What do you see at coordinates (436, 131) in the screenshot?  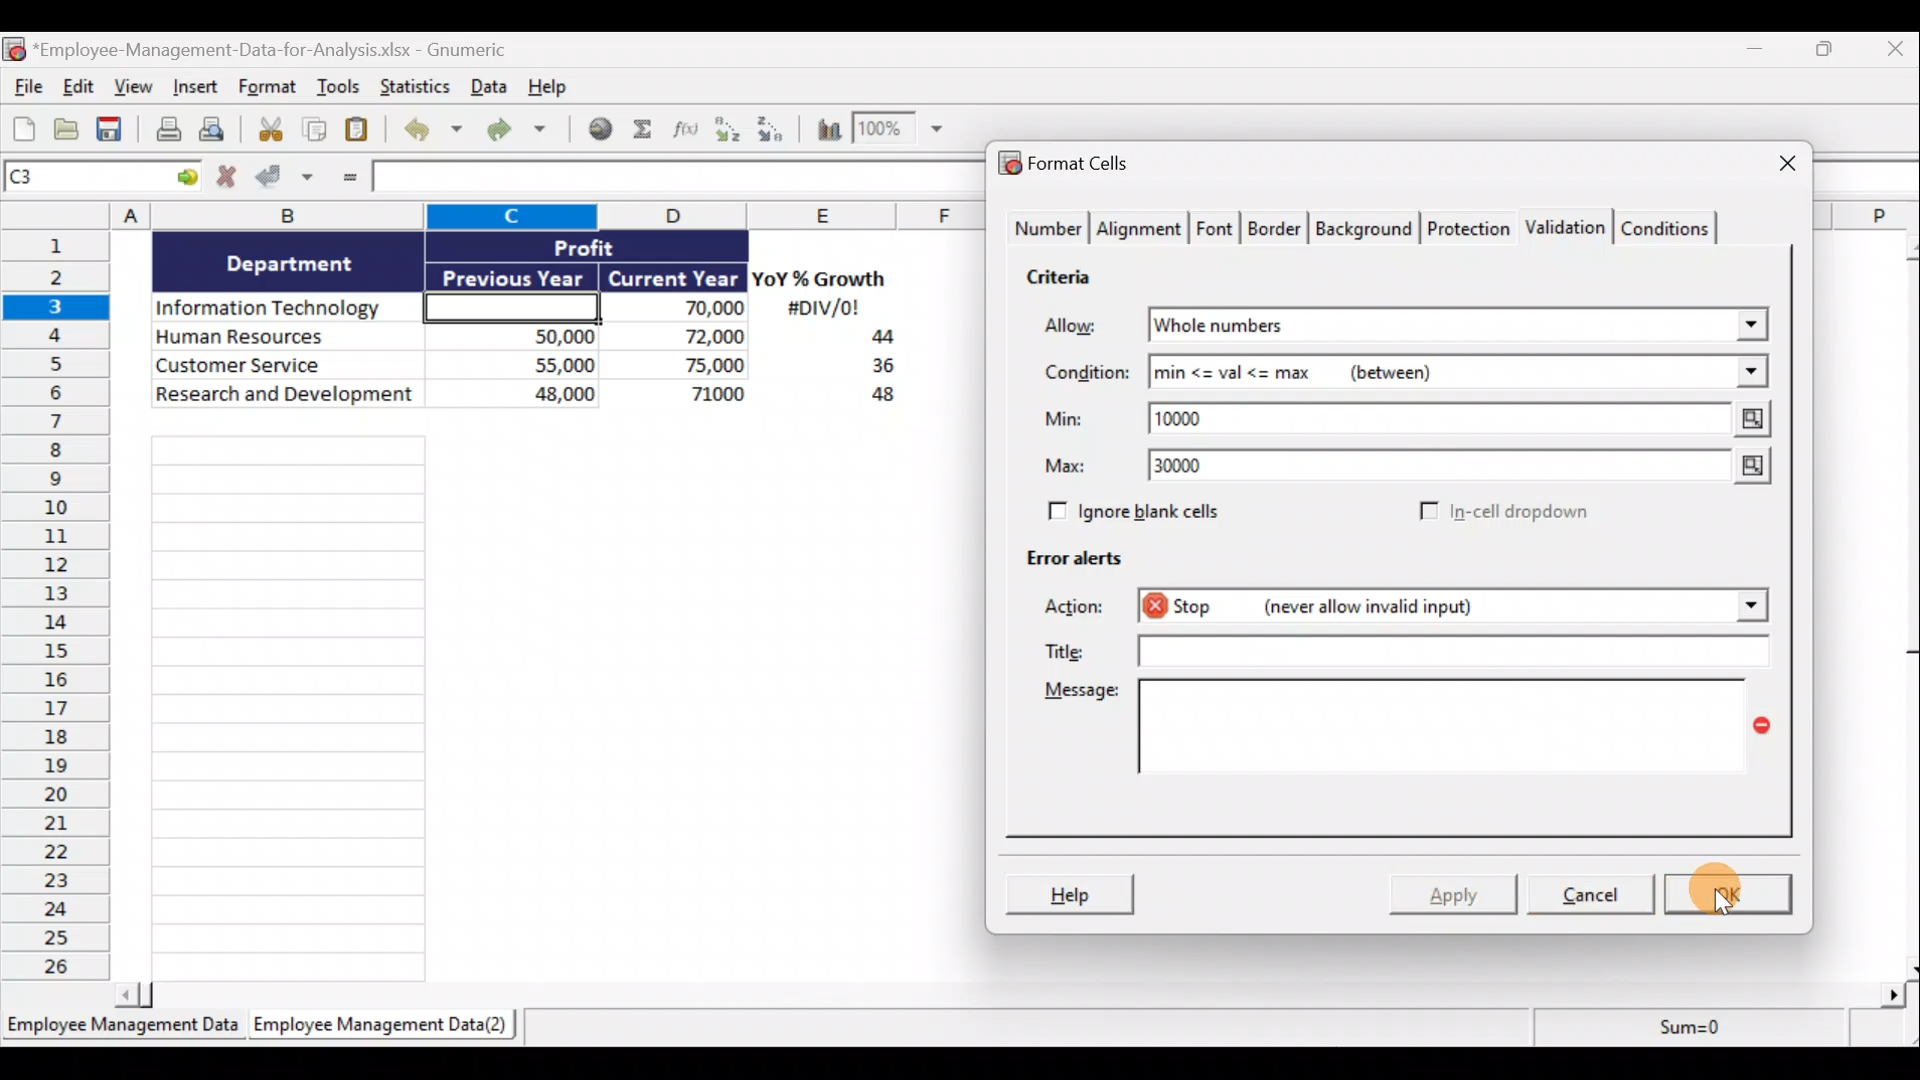 I see `Undo last action` at bounding box center [436, 131].